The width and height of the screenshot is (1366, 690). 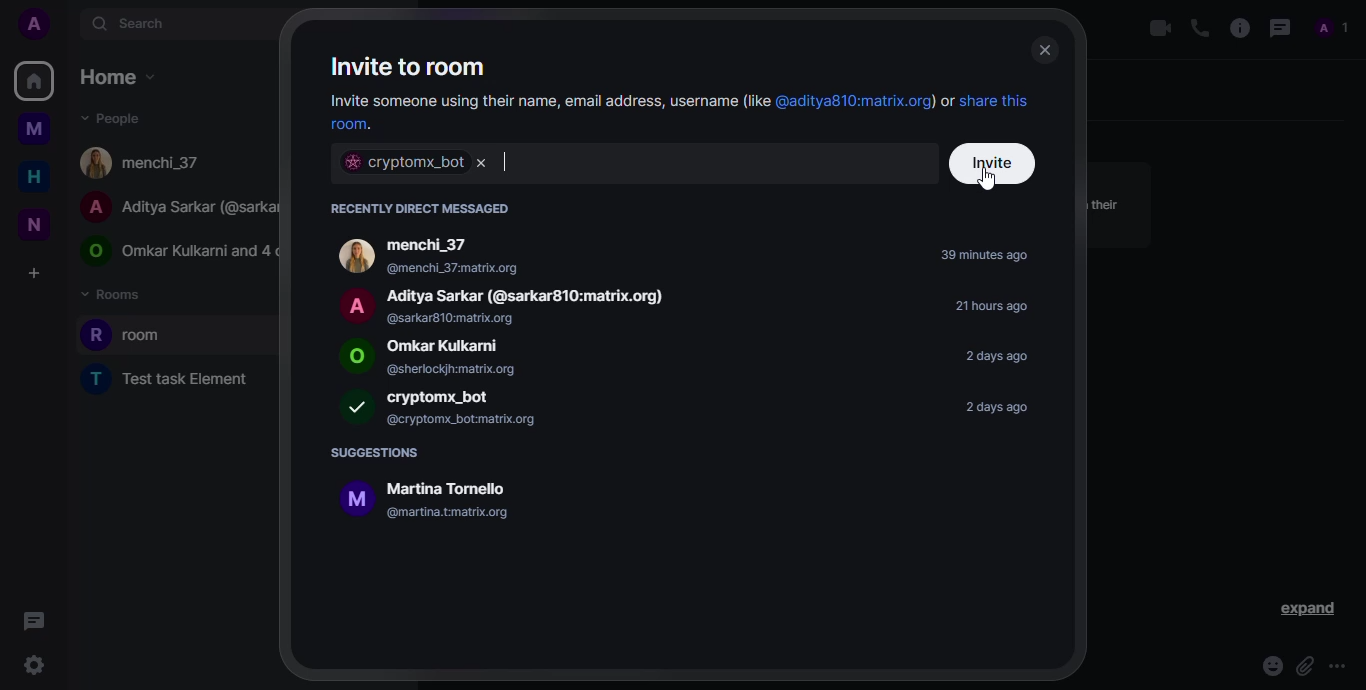 I want to click on @sherlockjh:matrix.org, so click(x=452, y=369).